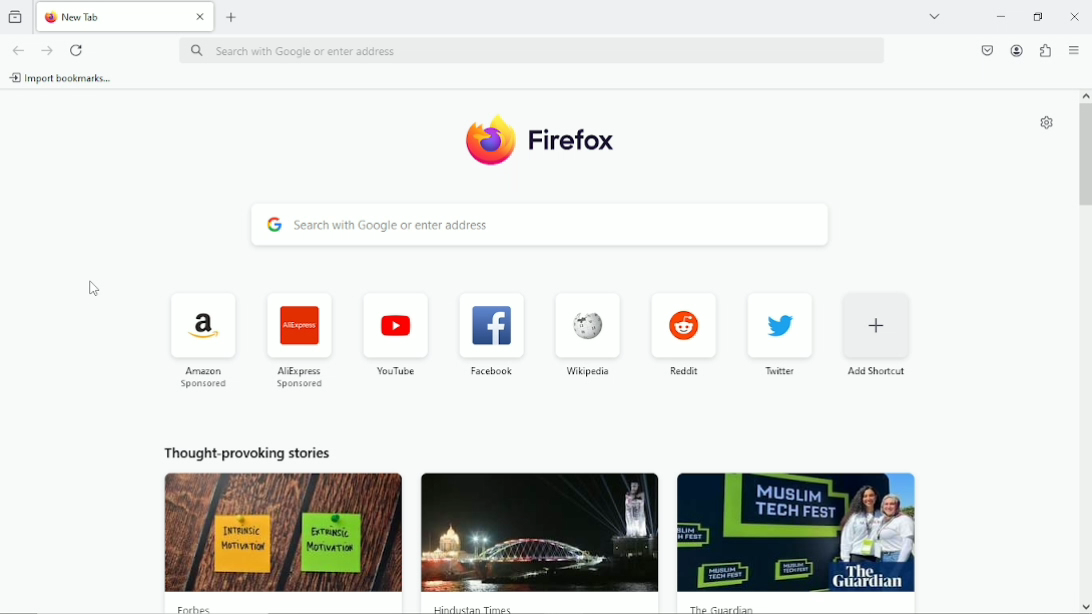 This screenshot has height=614, width=1092. What do you see at coordinates (233, 16) in the screenshot?
I see `New tab` at bounding box center [233, 16].